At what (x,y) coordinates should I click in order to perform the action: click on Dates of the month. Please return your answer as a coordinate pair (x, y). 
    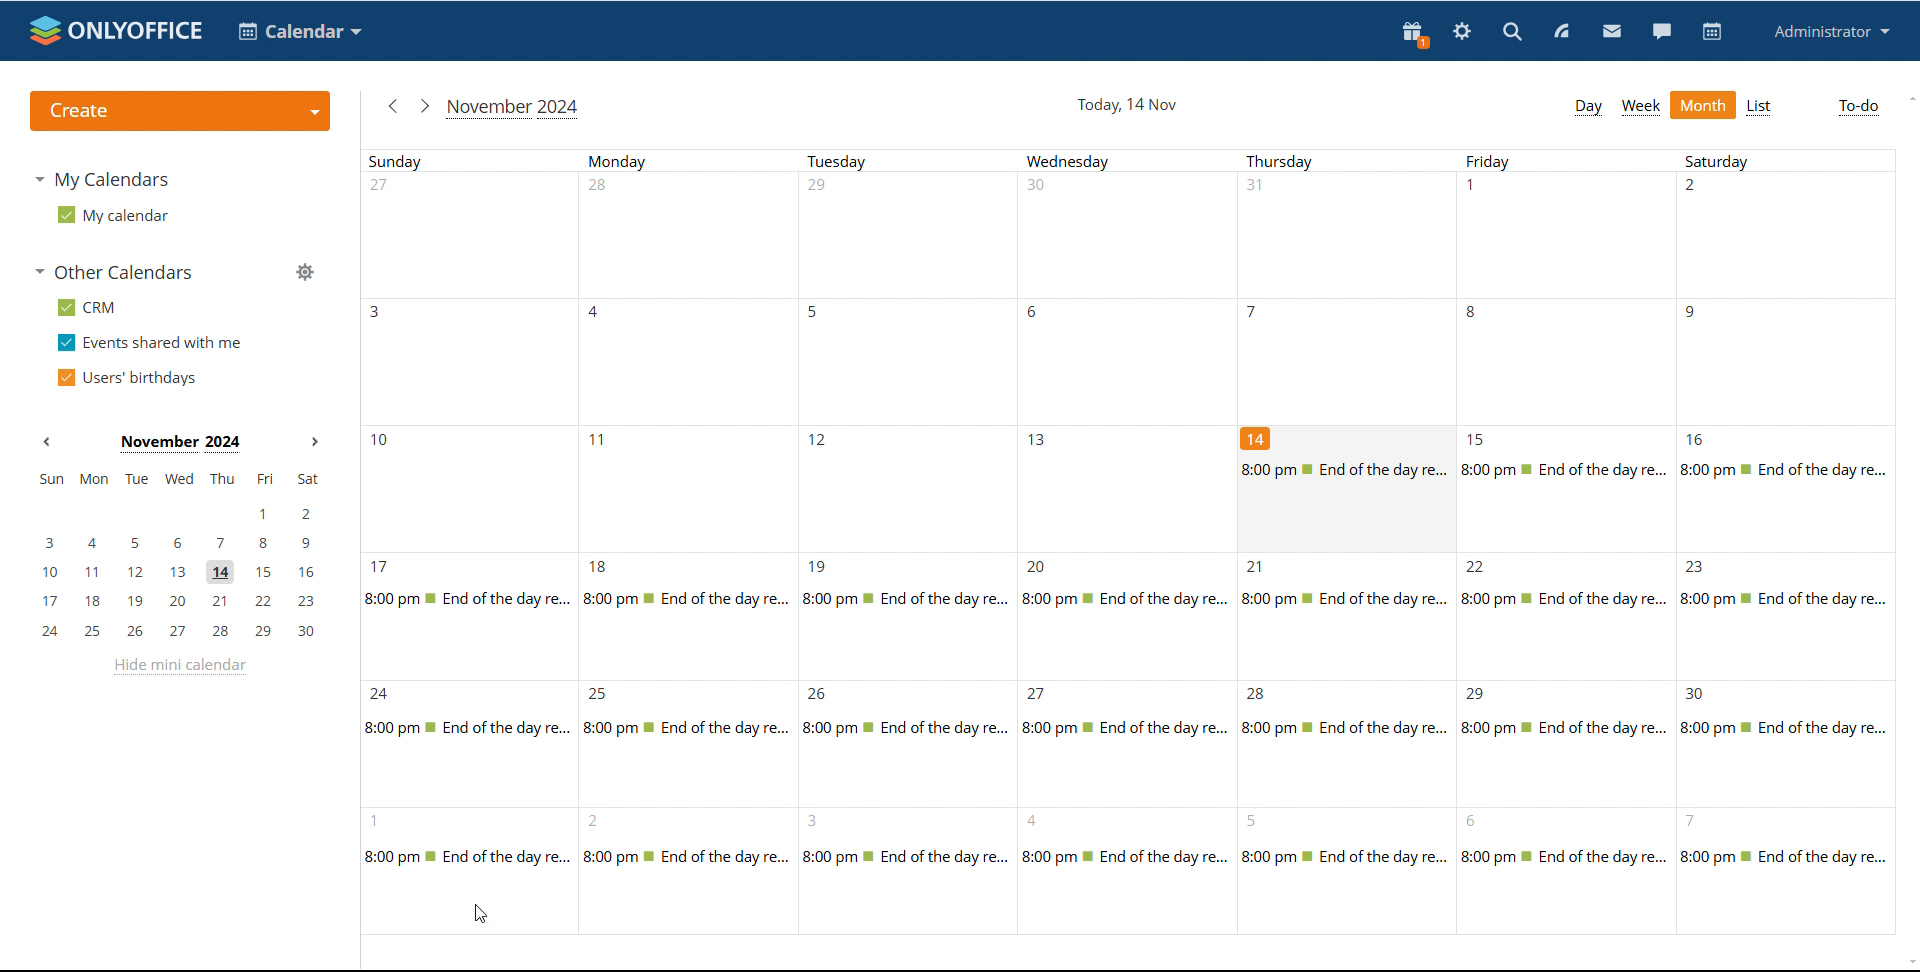
    Looking at the image, I should click on (806, 489).